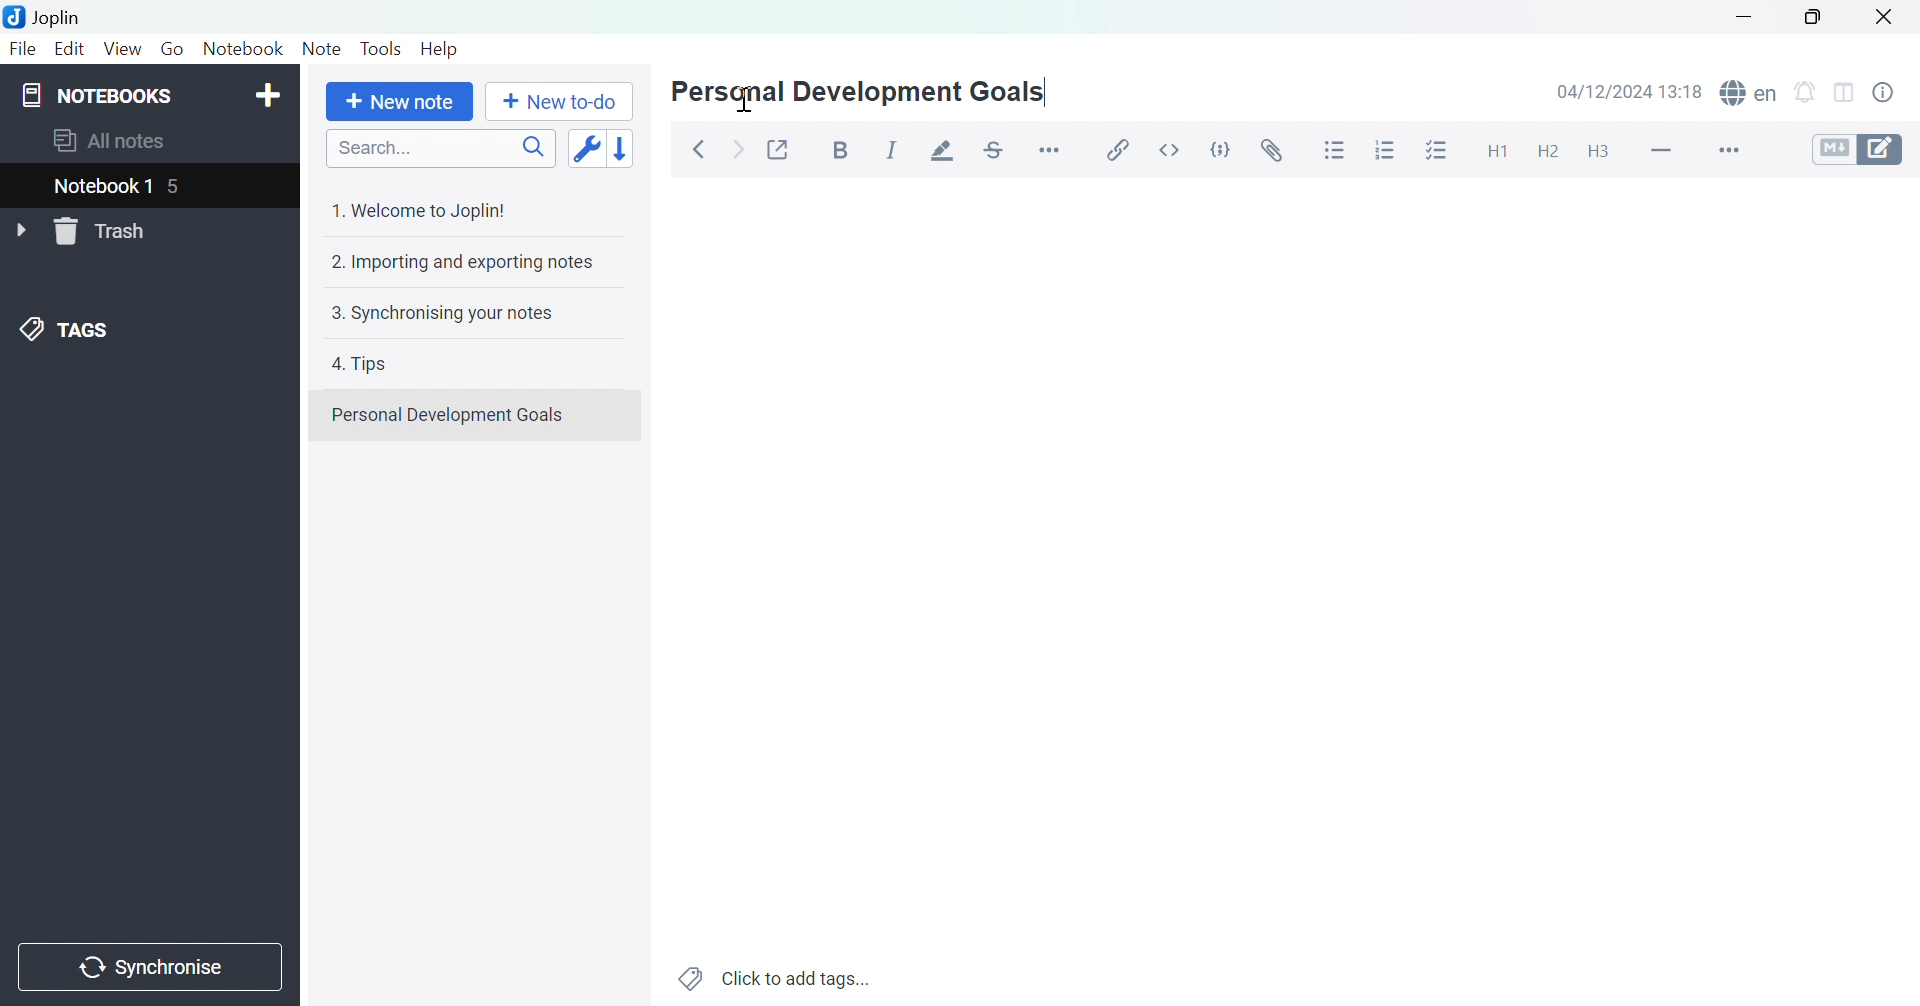 The width and height of the screenshot is (1920, 1006). Describe the element at coordinates (775, 977) in the screenshot. I see `Click to add tags...` at that location.